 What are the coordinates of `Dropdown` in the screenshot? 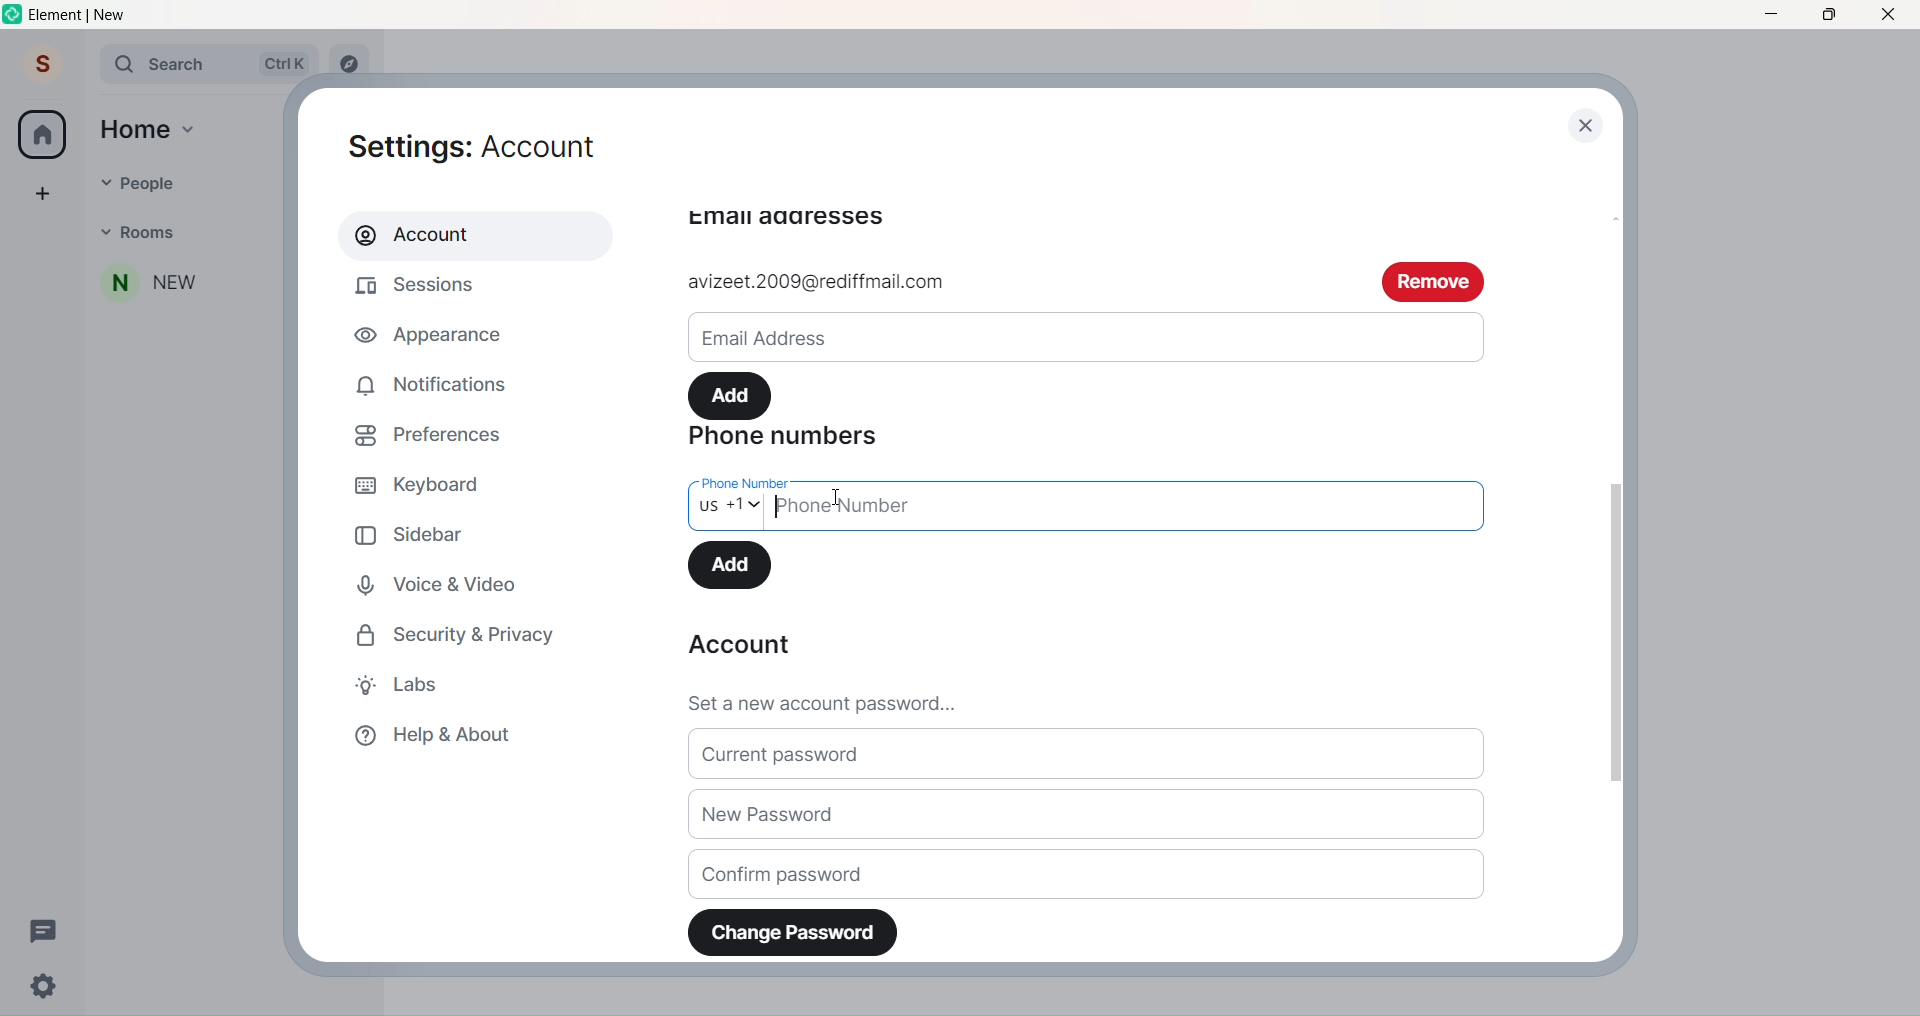 It's located at (100, 181).